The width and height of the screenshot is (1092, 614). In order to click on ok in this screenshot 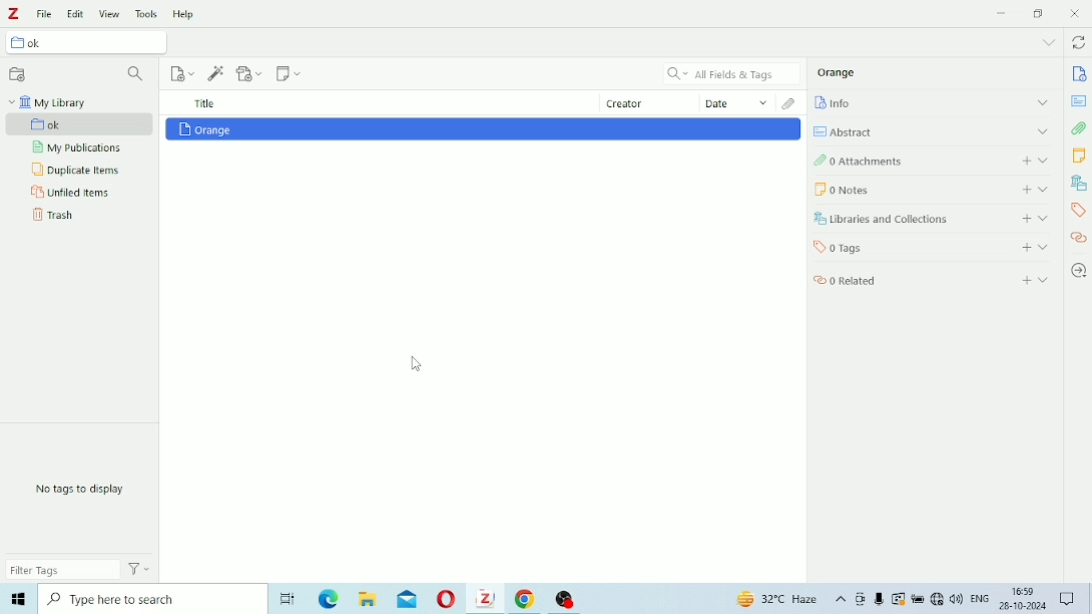, I will do `click(81, 125)`.